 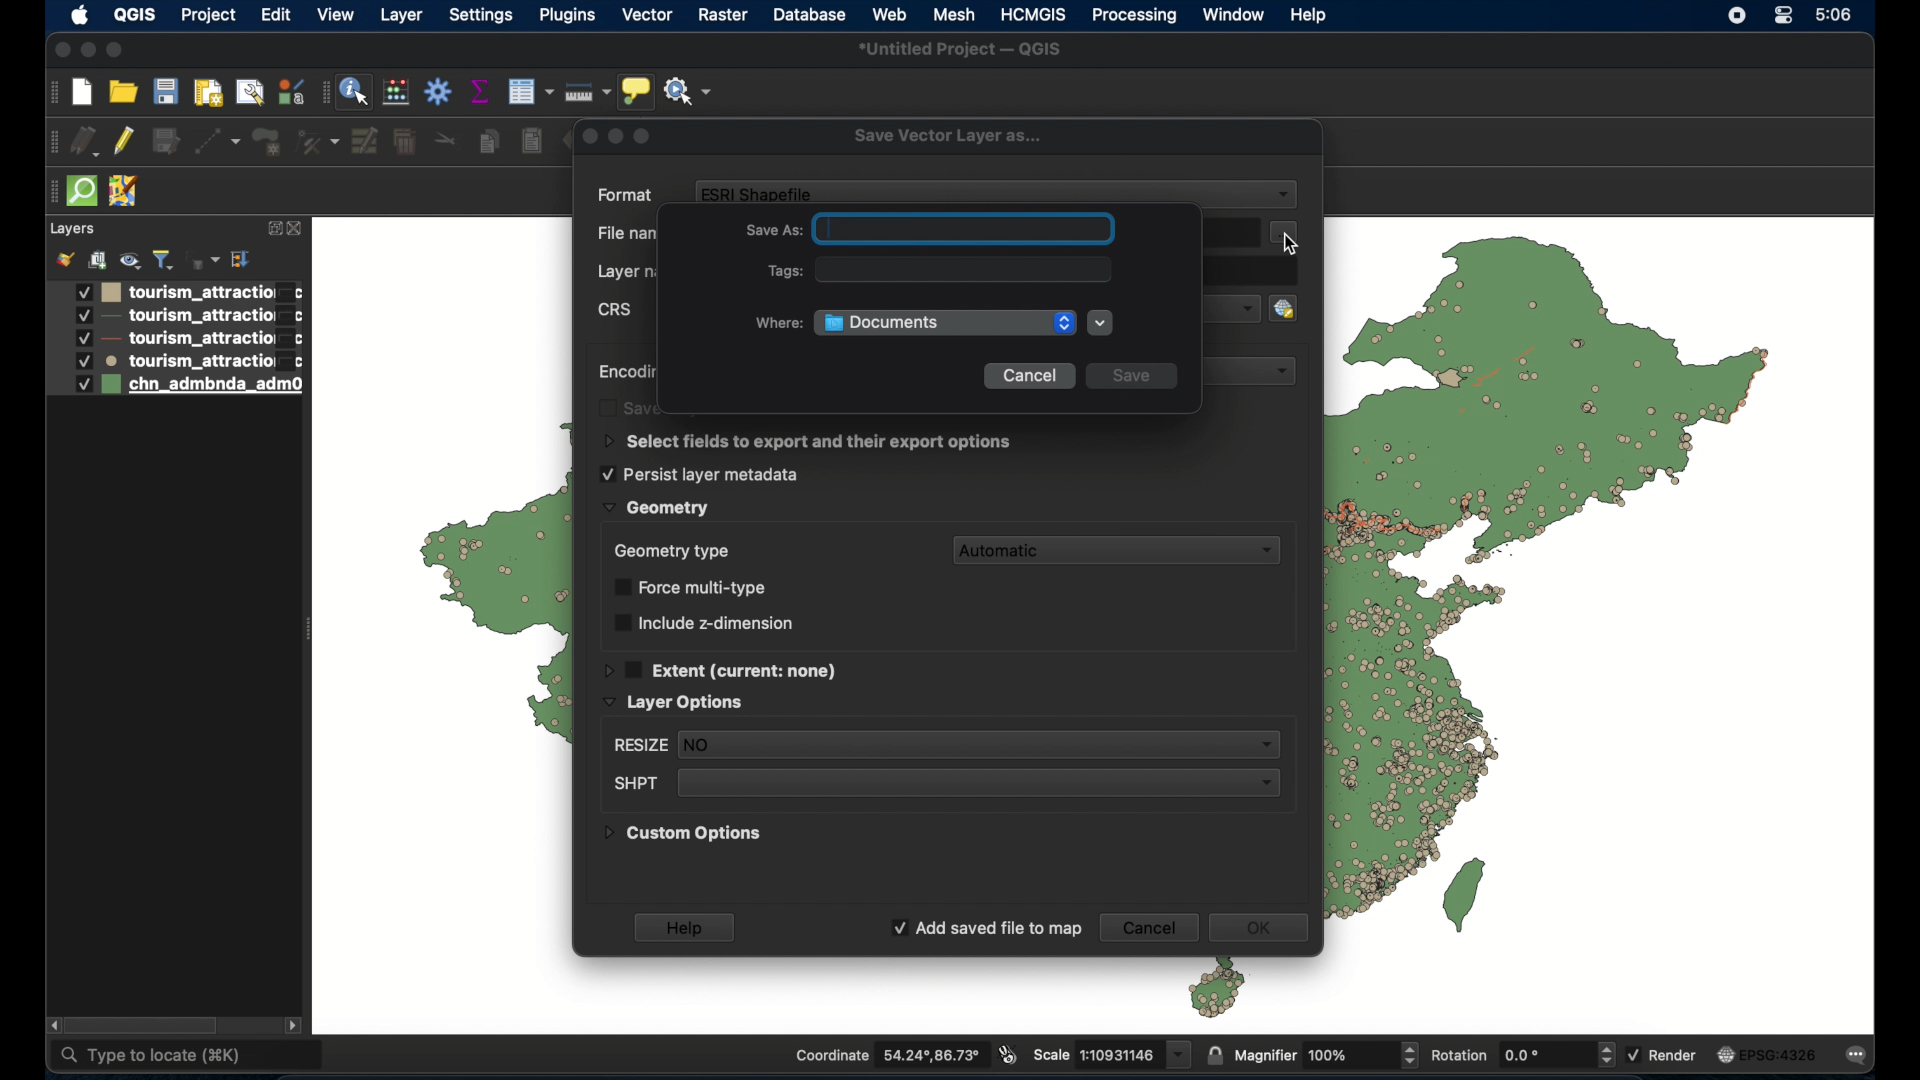 I want to click on scroll box, so click(x=144, y=1025).